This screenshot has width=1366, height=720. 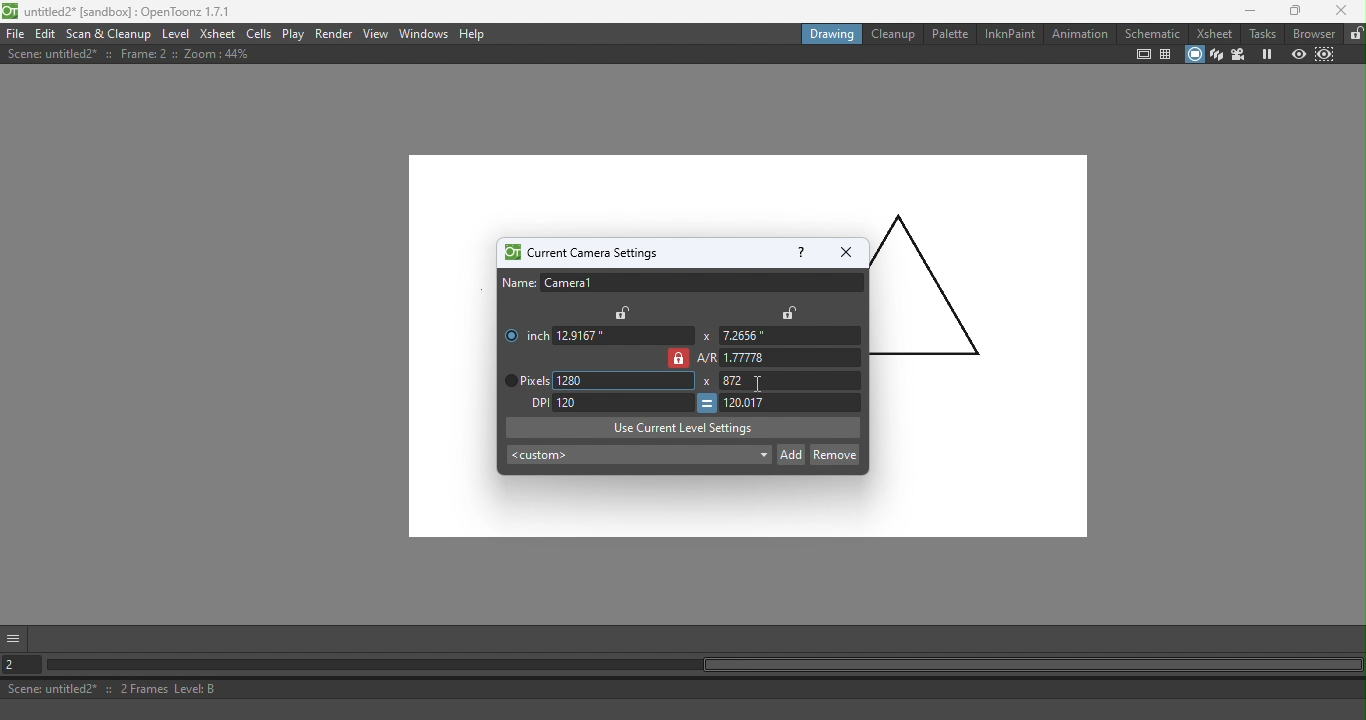 I want to click on Scan & Cleanup, so click(x=109, y=33).